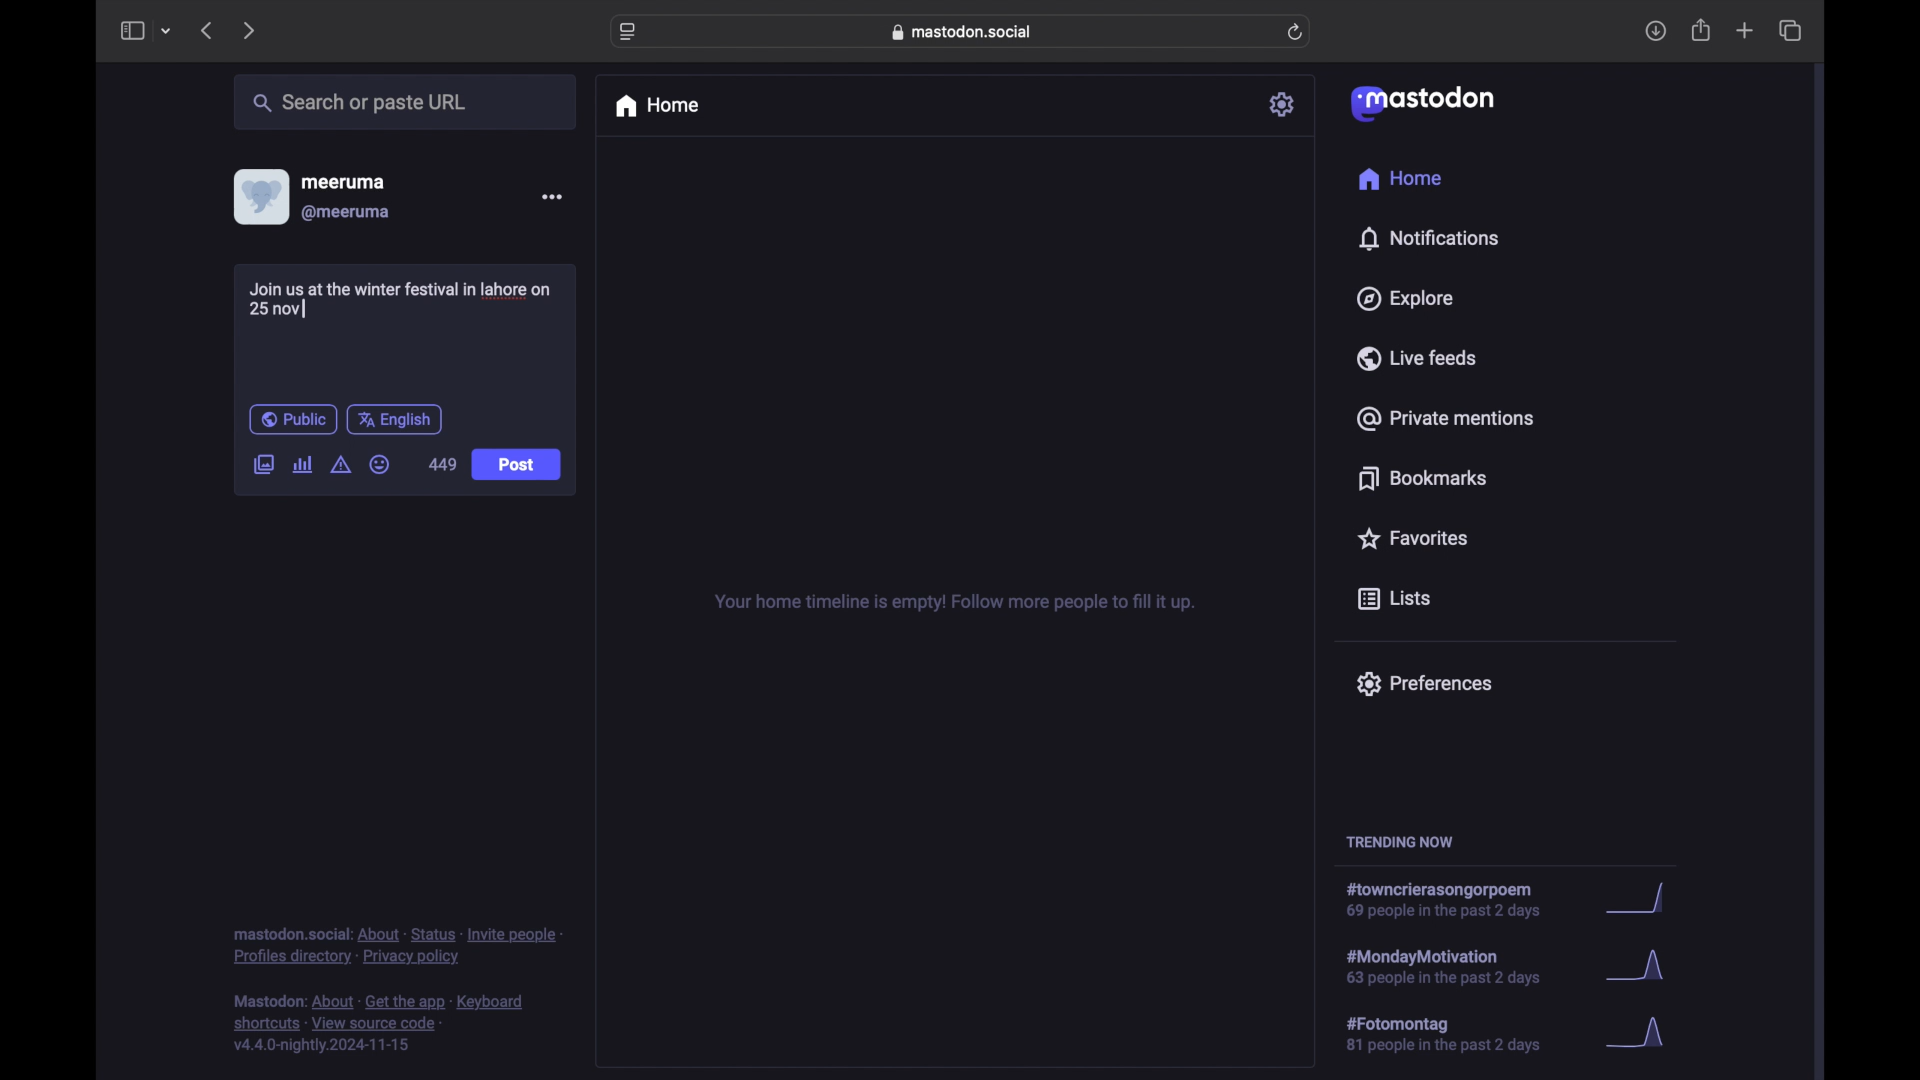 This screenshot has width=1920, height=1080. I want to click on display picture, so click(259, 196).